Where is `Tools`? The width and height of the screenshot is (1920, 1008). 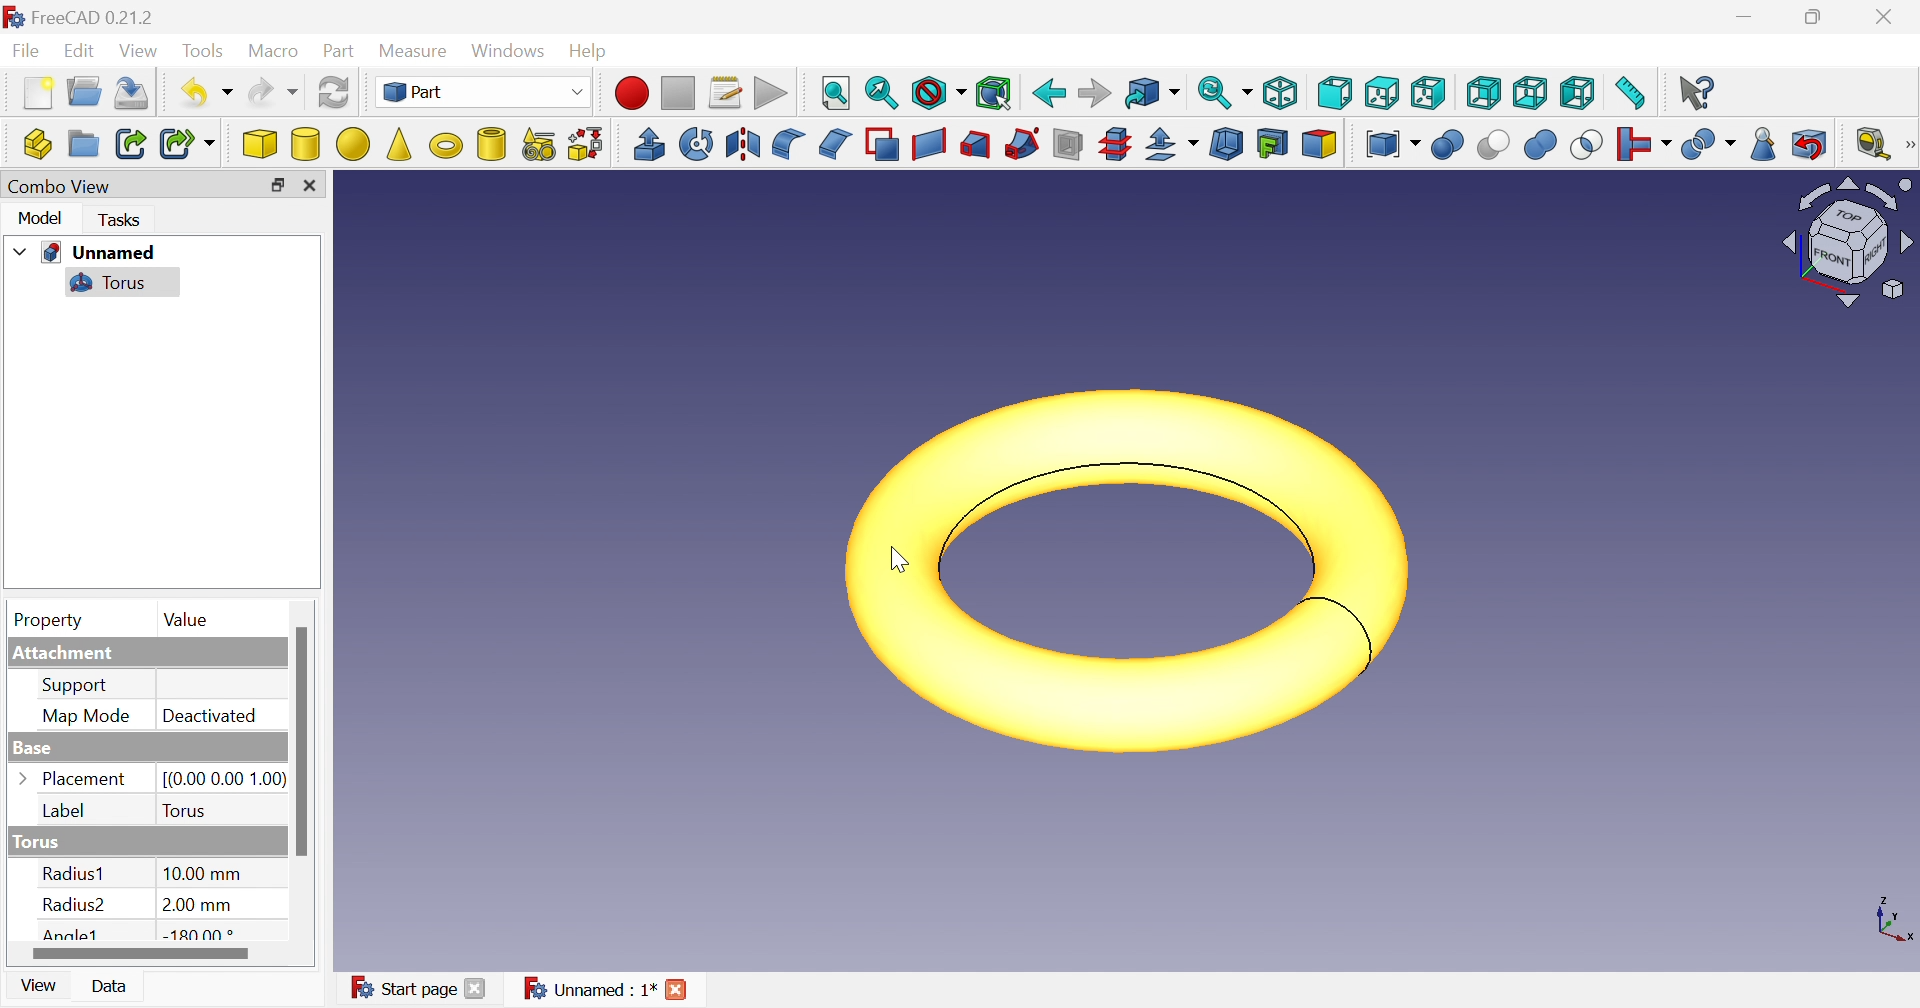
Tools is located at coordinates (201, 50).